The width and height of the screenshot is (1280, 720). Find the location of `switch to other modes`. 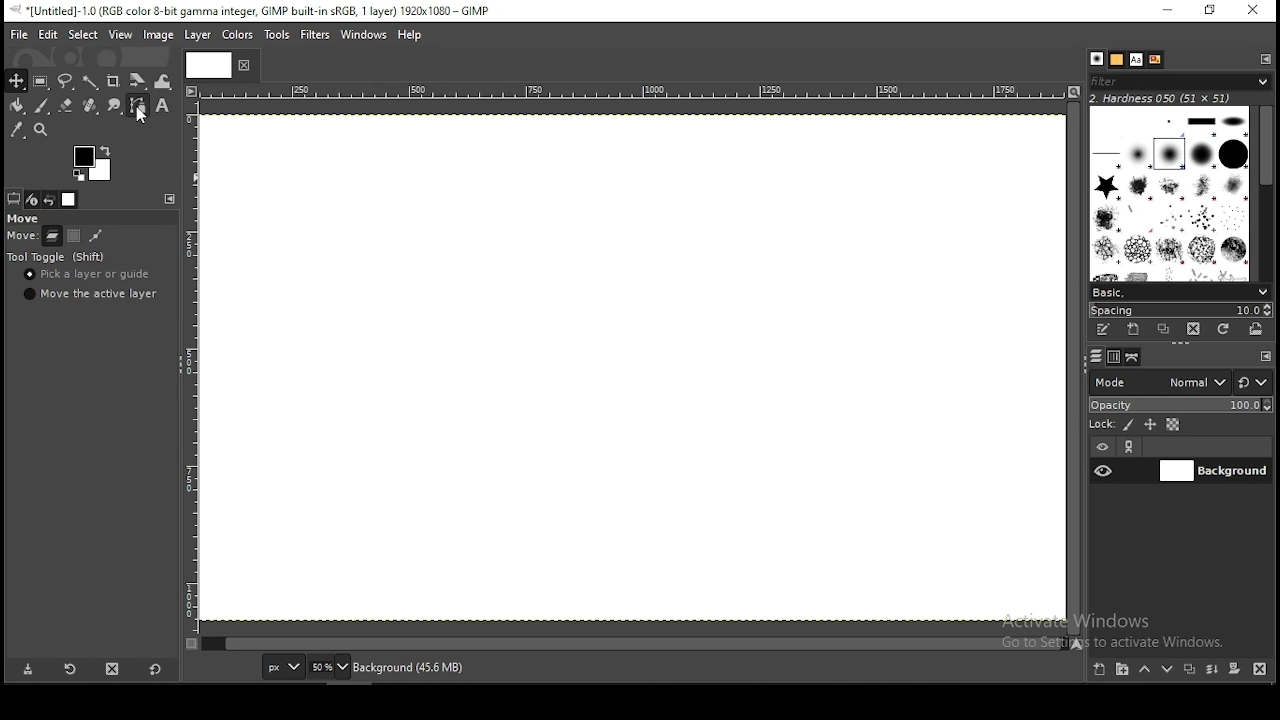

switch to other modes is located at coordinates (1255, 382).